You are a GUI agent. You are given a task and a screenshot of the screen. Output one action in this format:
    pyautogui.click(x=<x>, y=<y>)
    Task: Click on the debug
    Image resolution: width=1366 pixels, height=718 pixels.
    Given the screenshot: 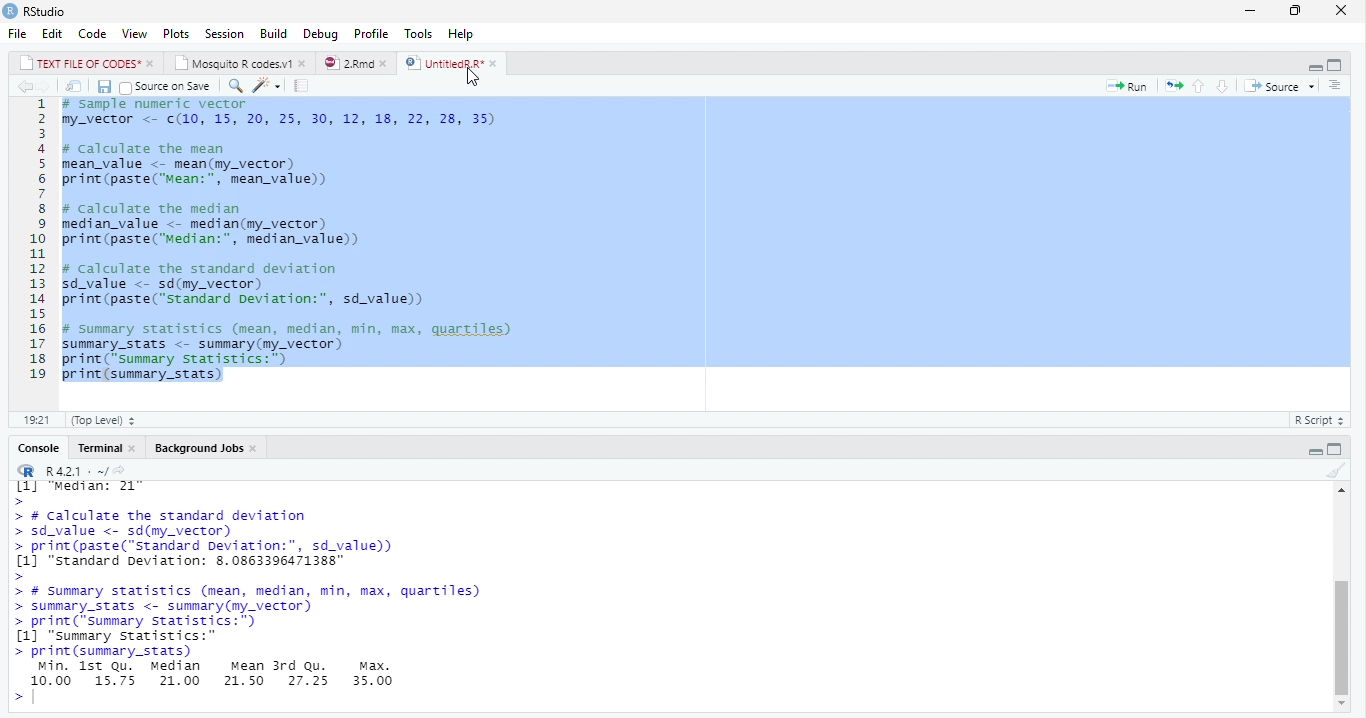 What is the action you would take?
    pyautogui.click(x=321, y=33)
    